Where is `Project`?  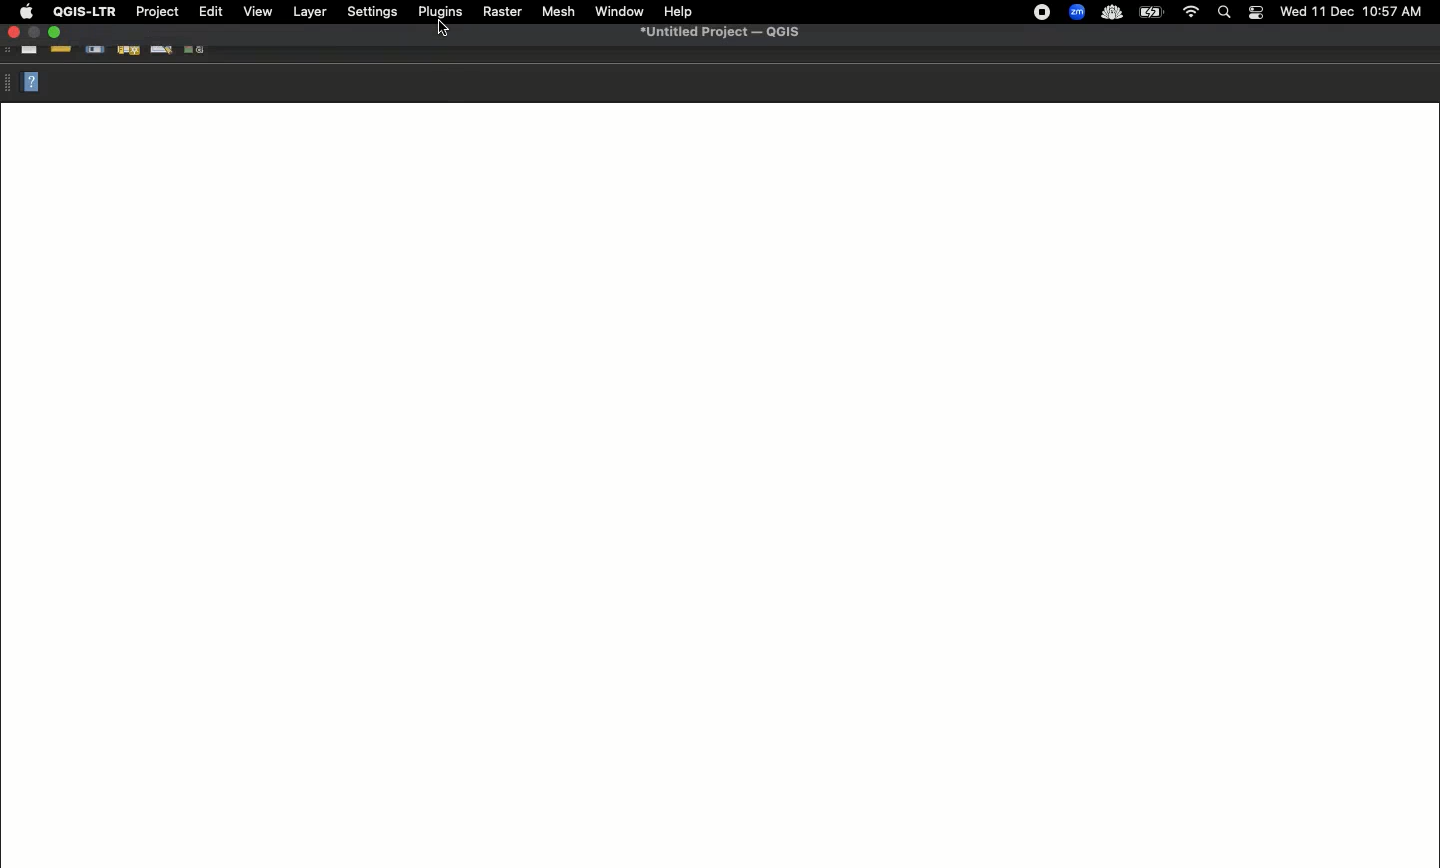
Project is located at coordinates (157, 12).